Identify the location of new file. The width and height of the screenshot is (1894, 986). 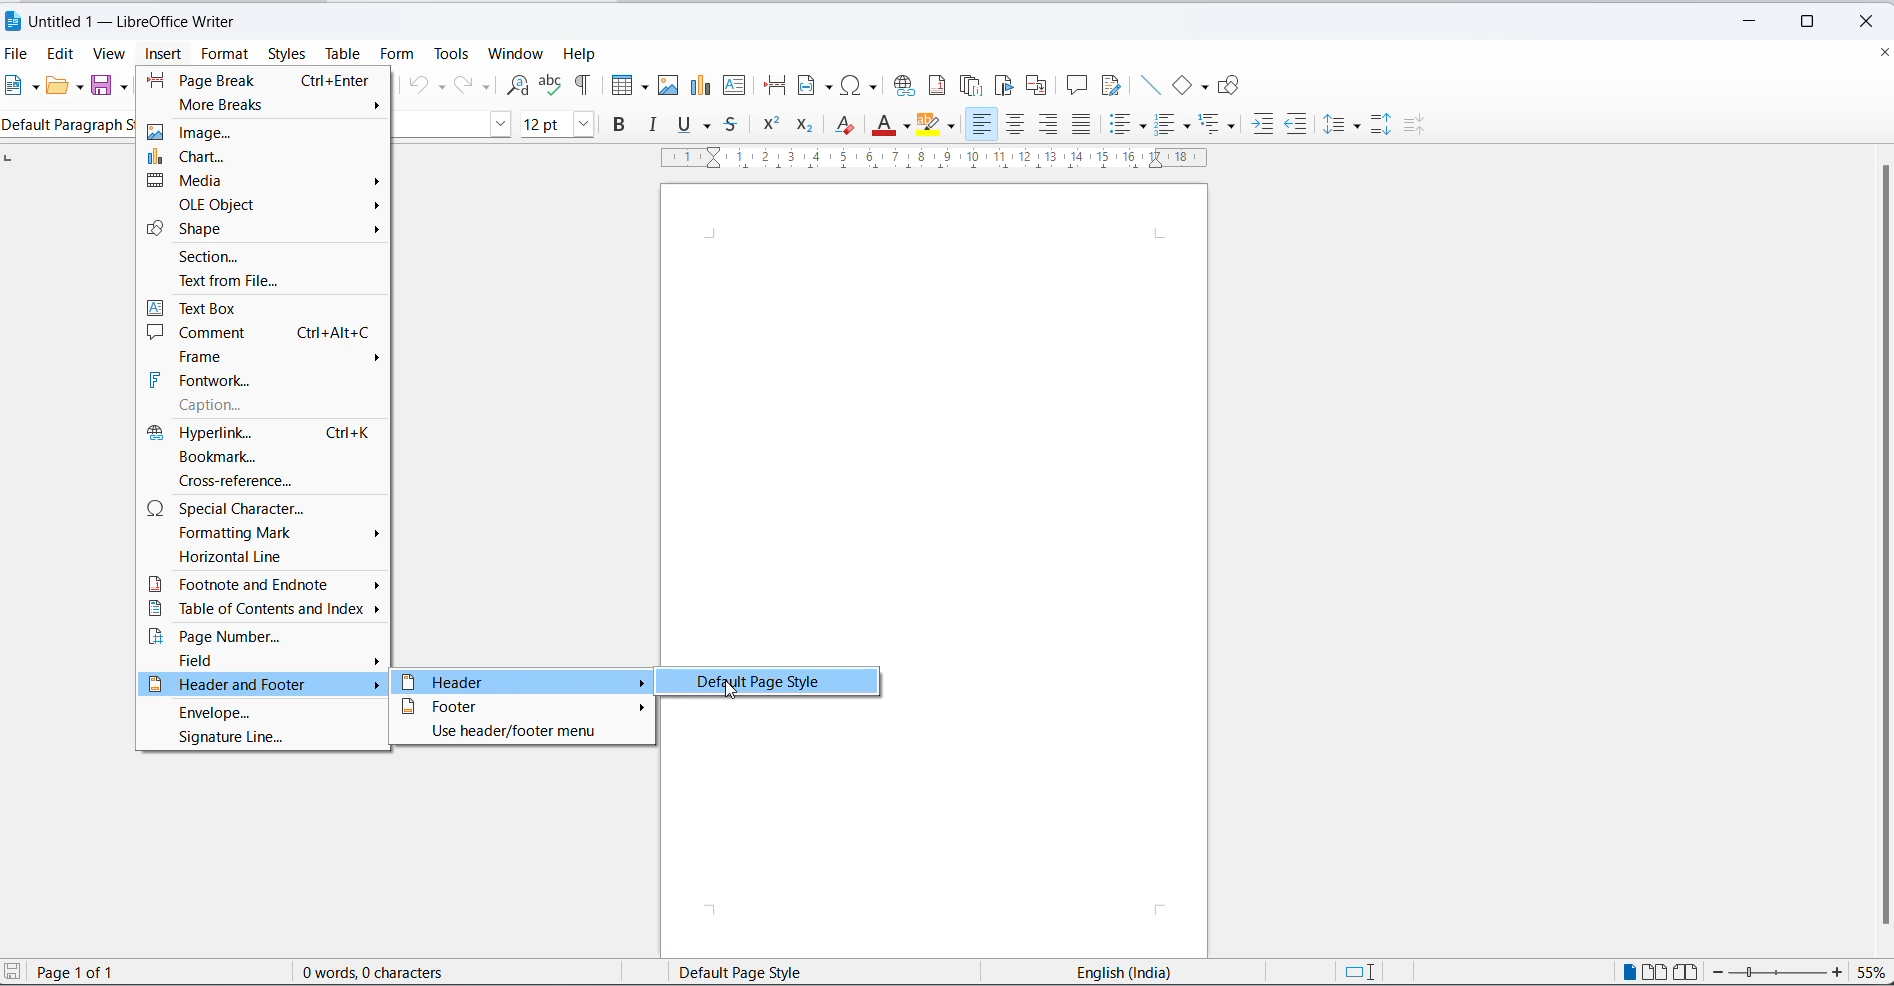
(12, 87).